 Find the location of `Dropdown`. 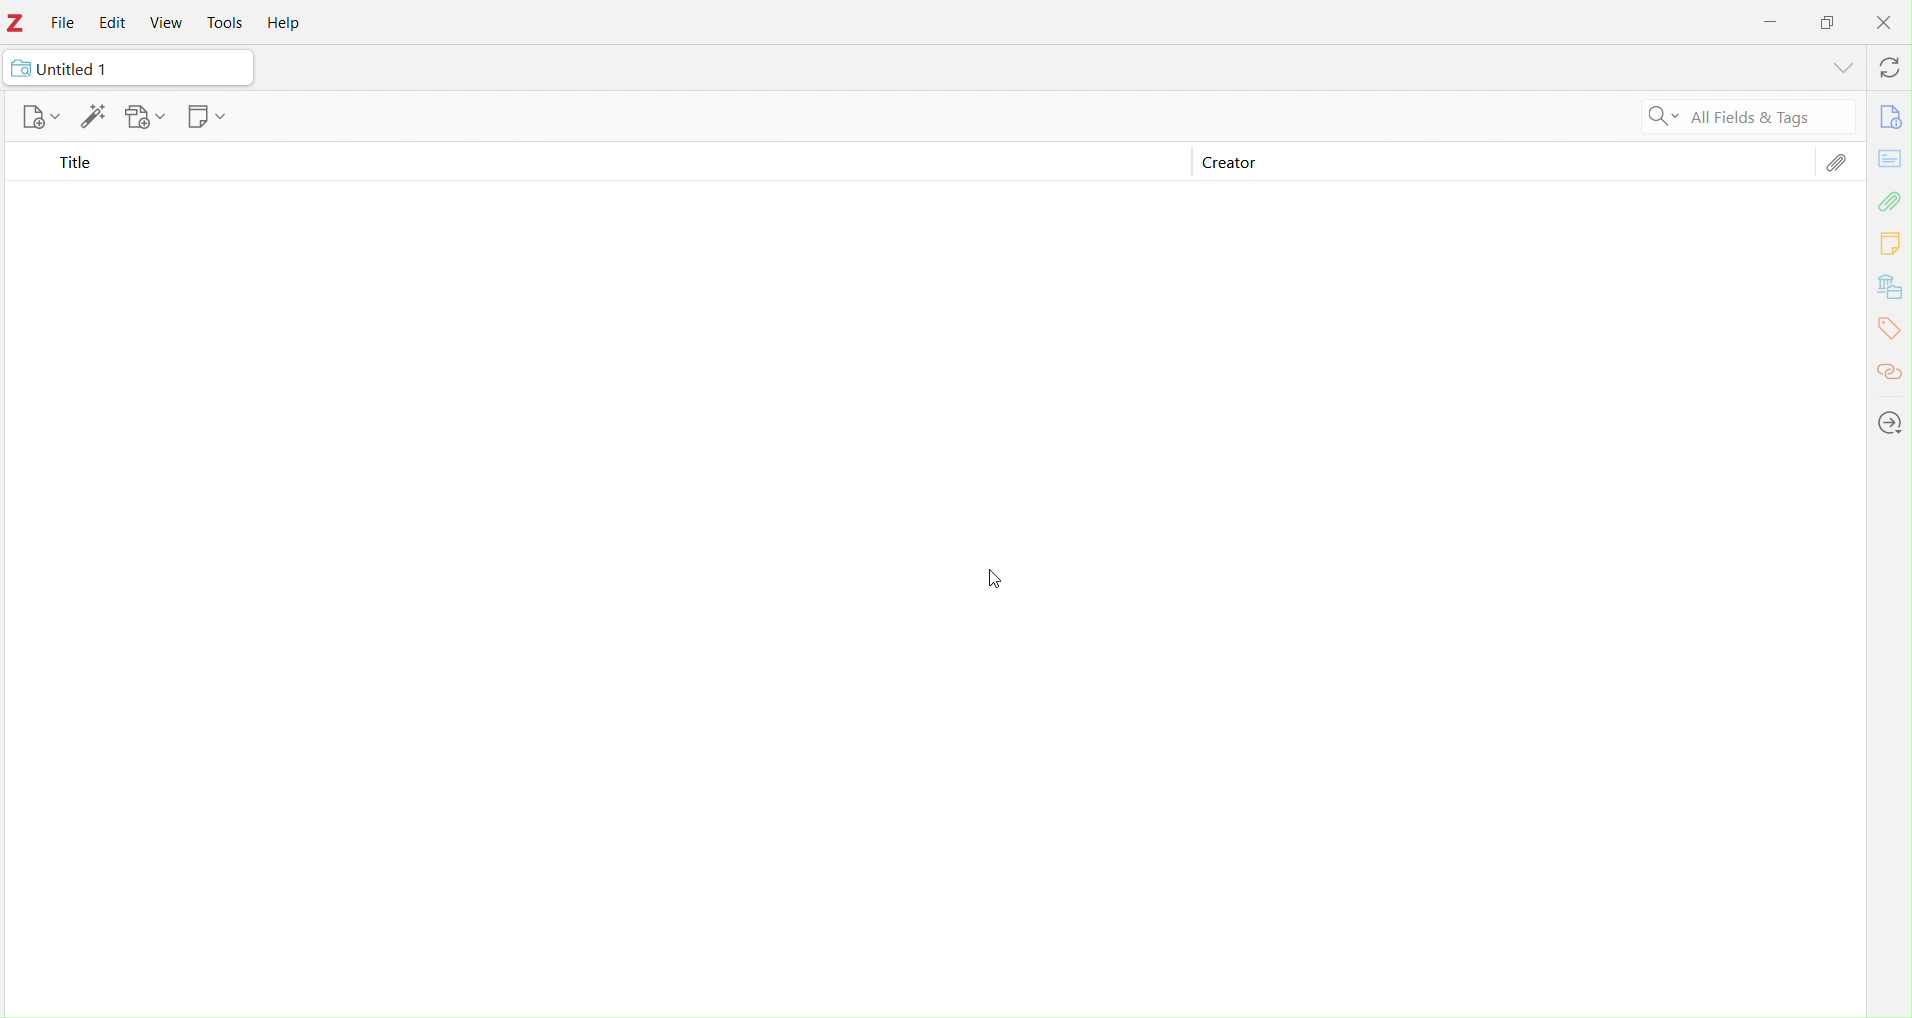

Dropdown is located at coordinates (1838, 69).